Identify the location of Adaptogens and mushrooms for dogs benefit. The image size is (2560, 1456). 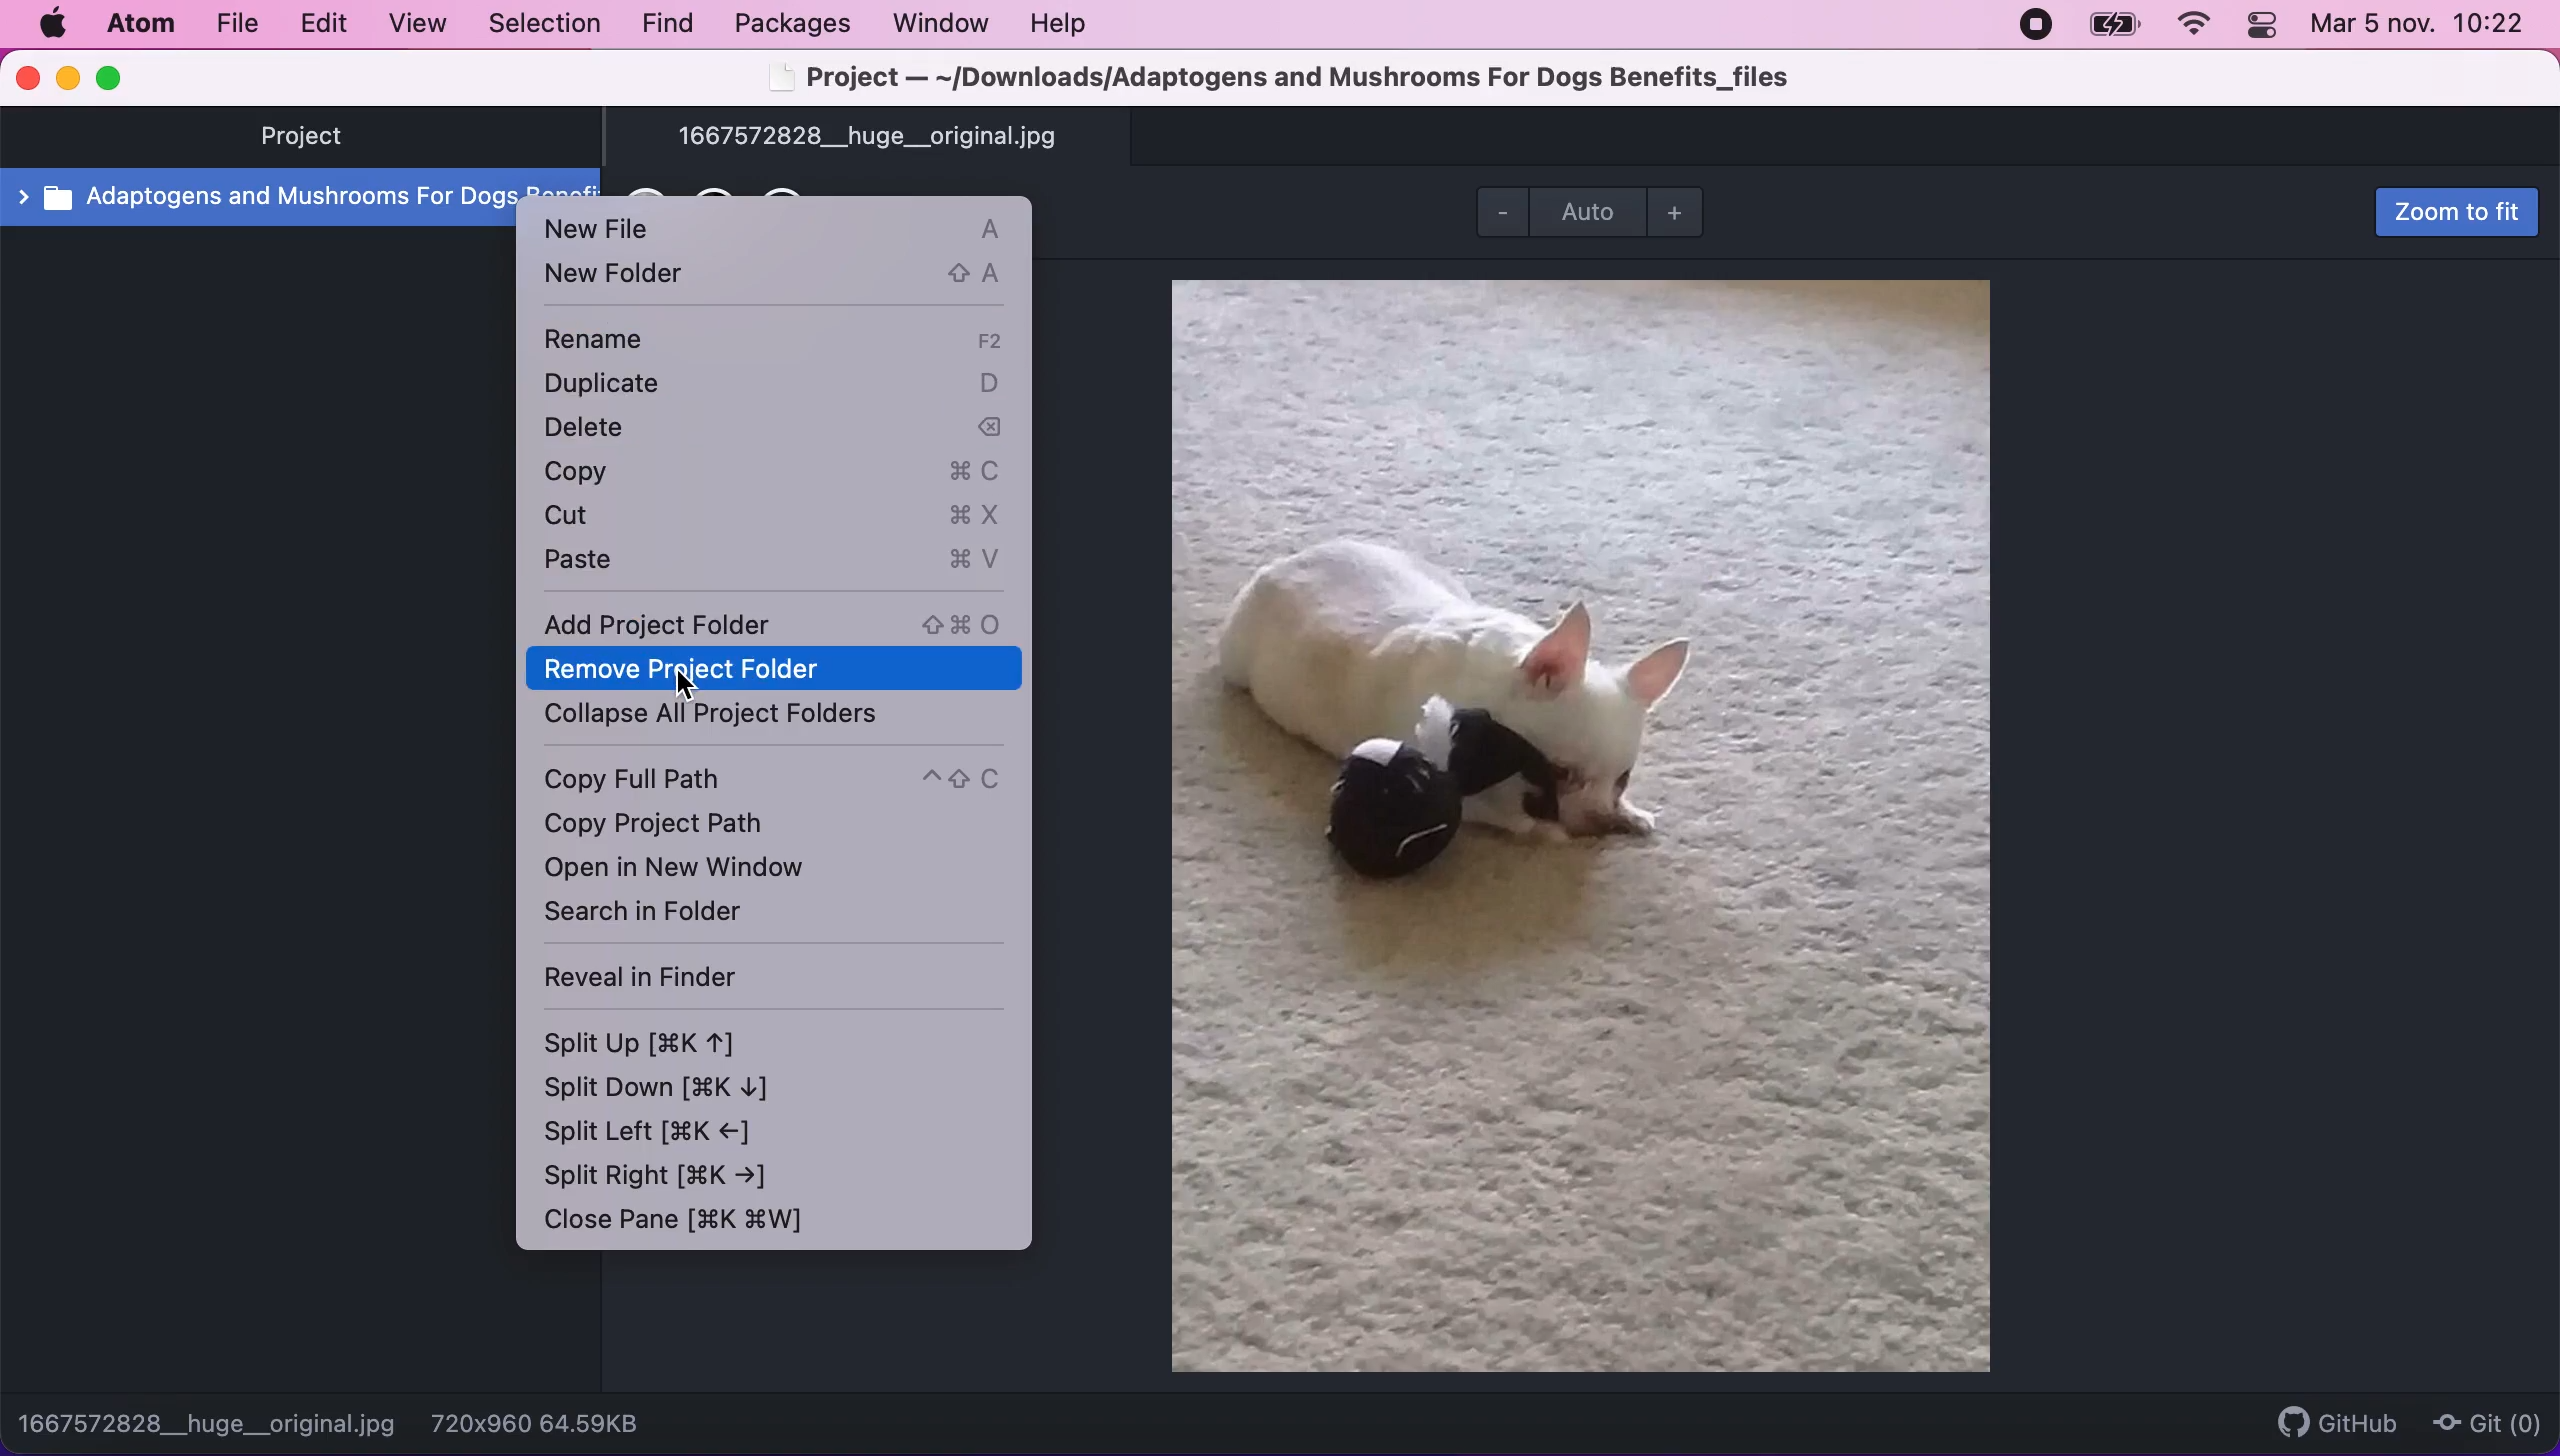
(308, 194).